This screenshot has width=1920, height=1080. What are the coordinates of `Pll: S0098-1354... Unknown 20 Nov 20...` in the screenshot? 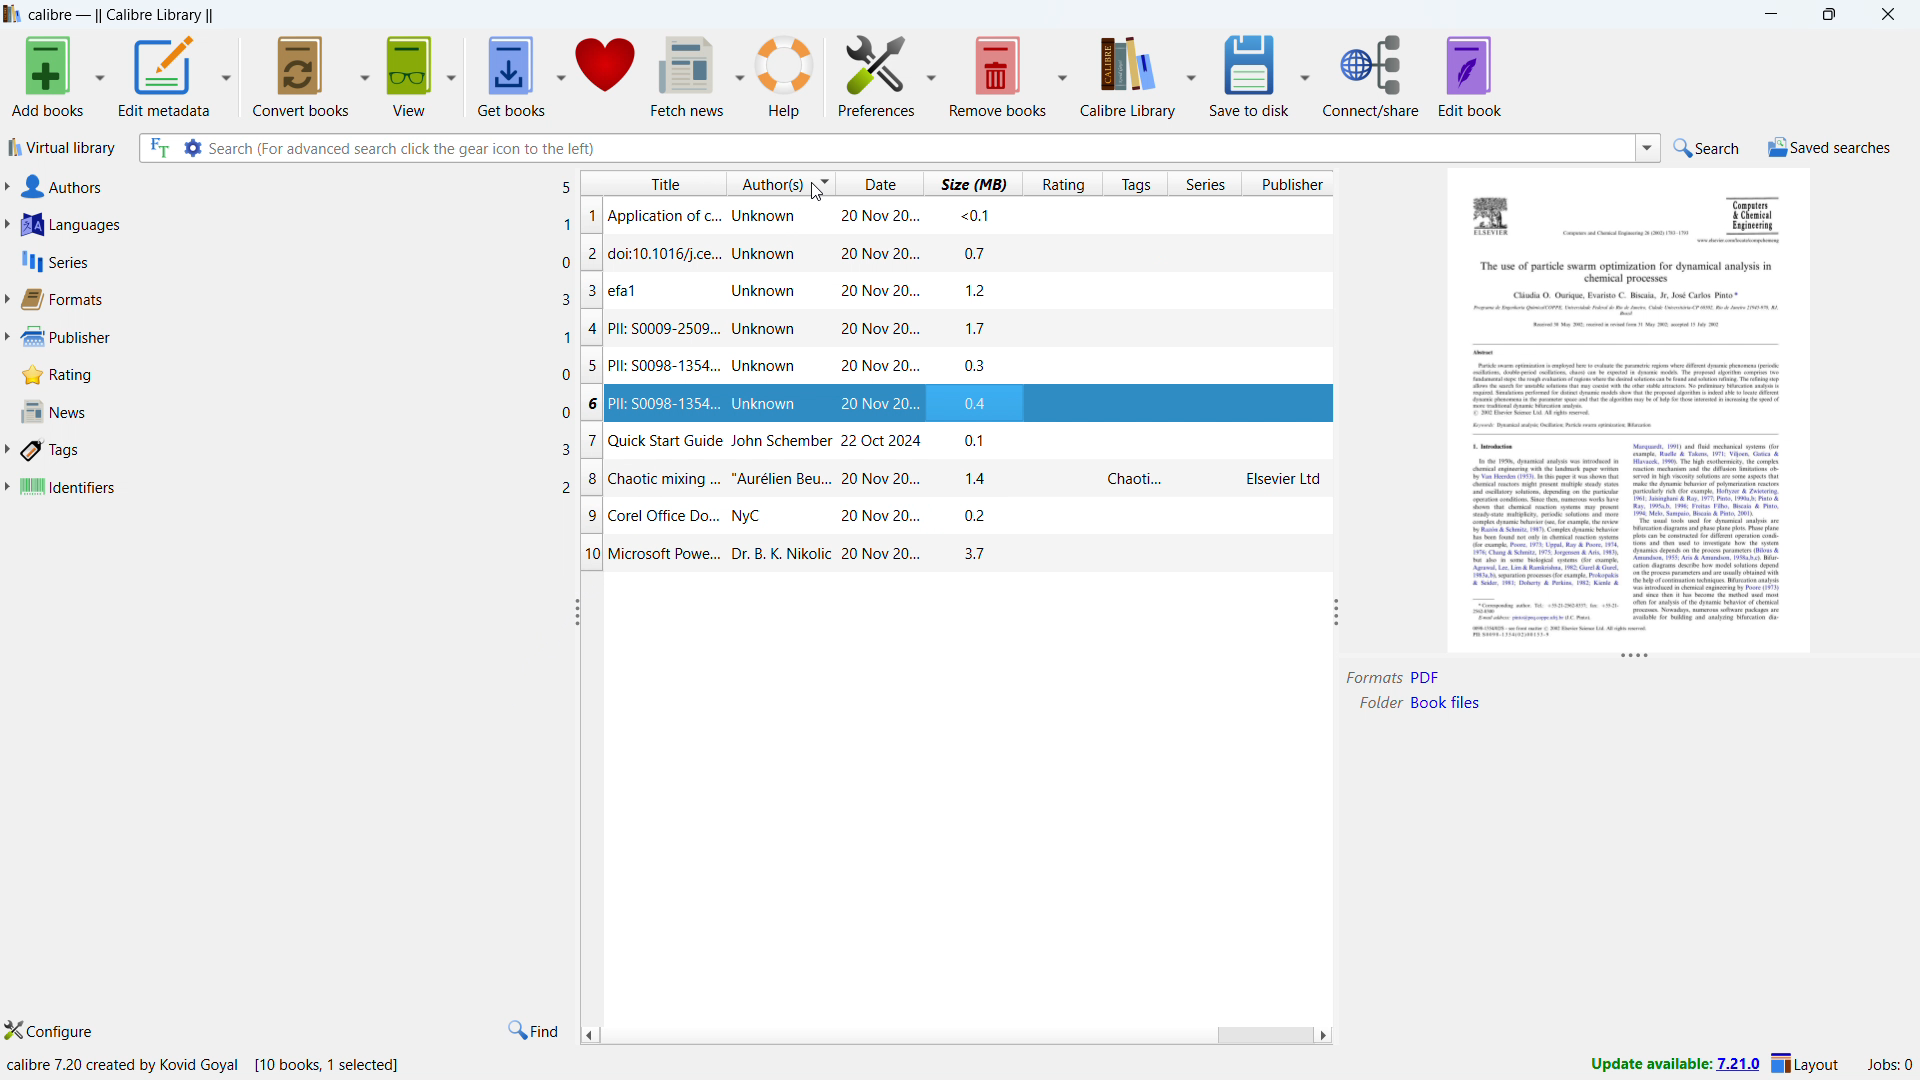 It's located at (765, 405).